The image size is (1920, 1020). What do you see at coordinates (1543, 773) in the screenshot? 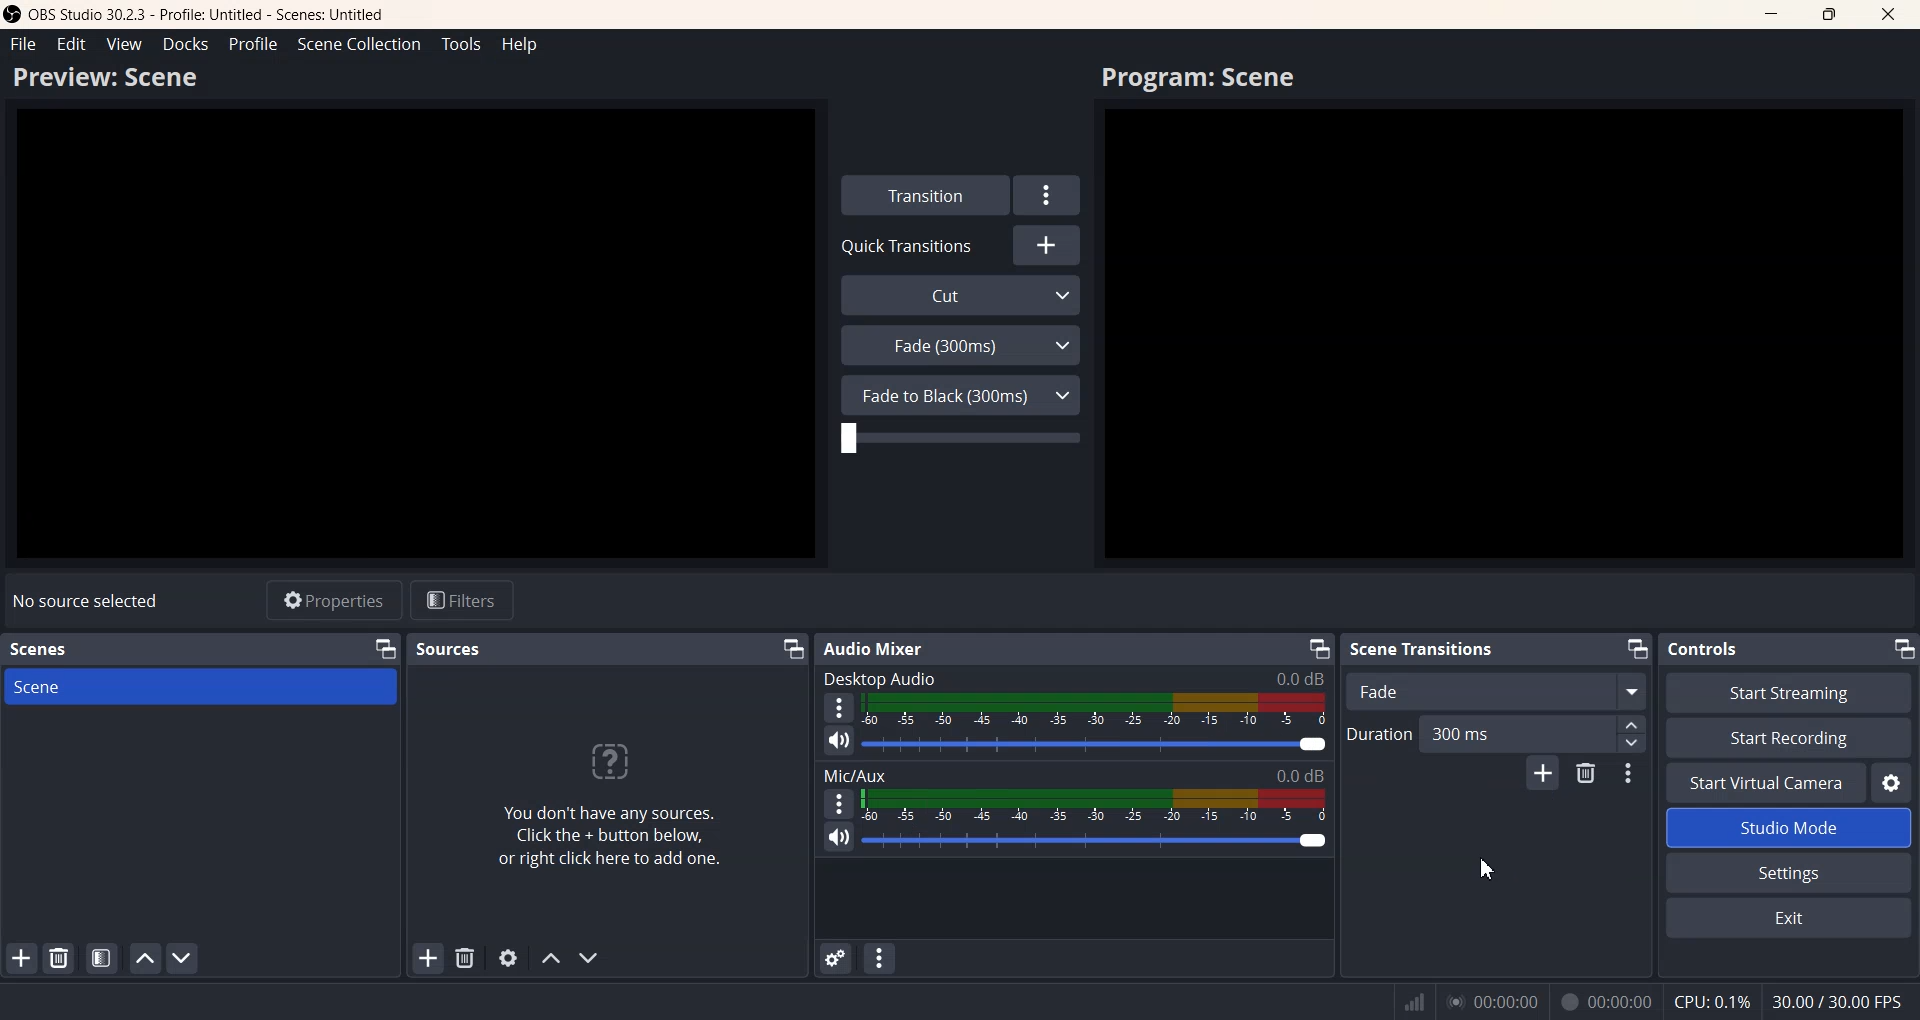
I see `Add configurable transition` at bounding box center [1543, 773].